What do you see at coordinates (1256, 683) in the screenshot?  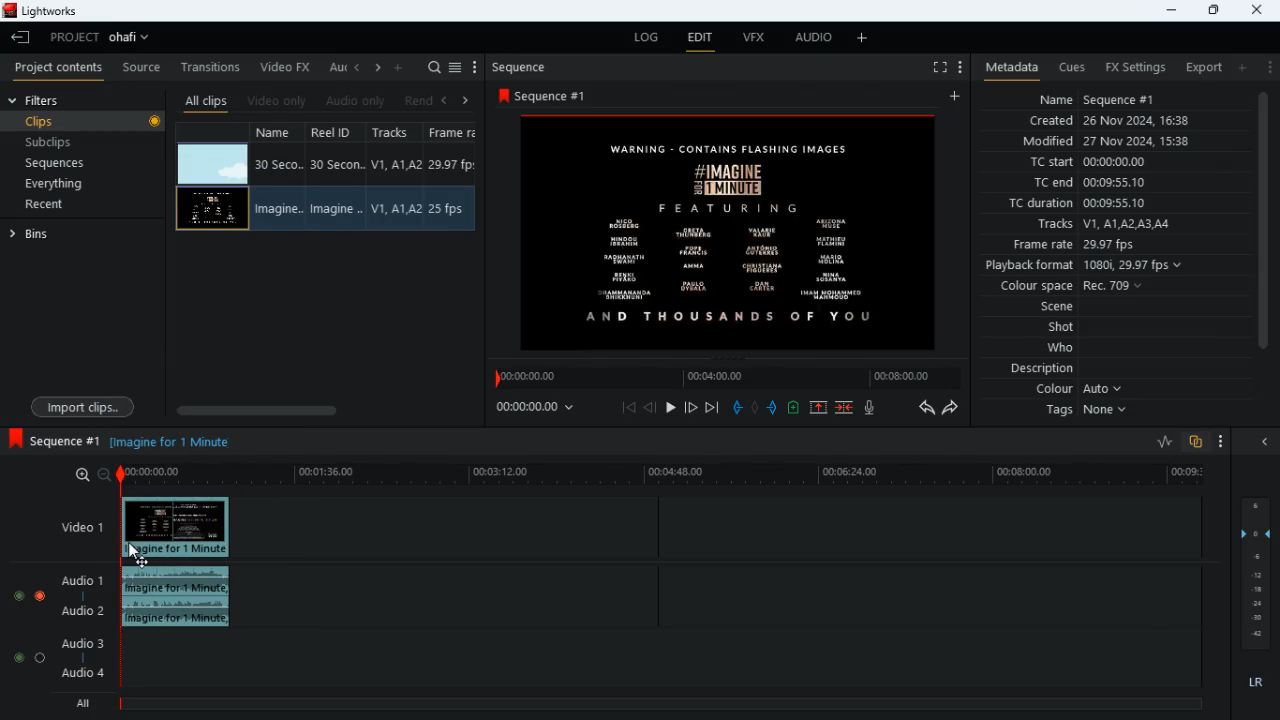 I see `lr` at bounding box center [1256, 683].